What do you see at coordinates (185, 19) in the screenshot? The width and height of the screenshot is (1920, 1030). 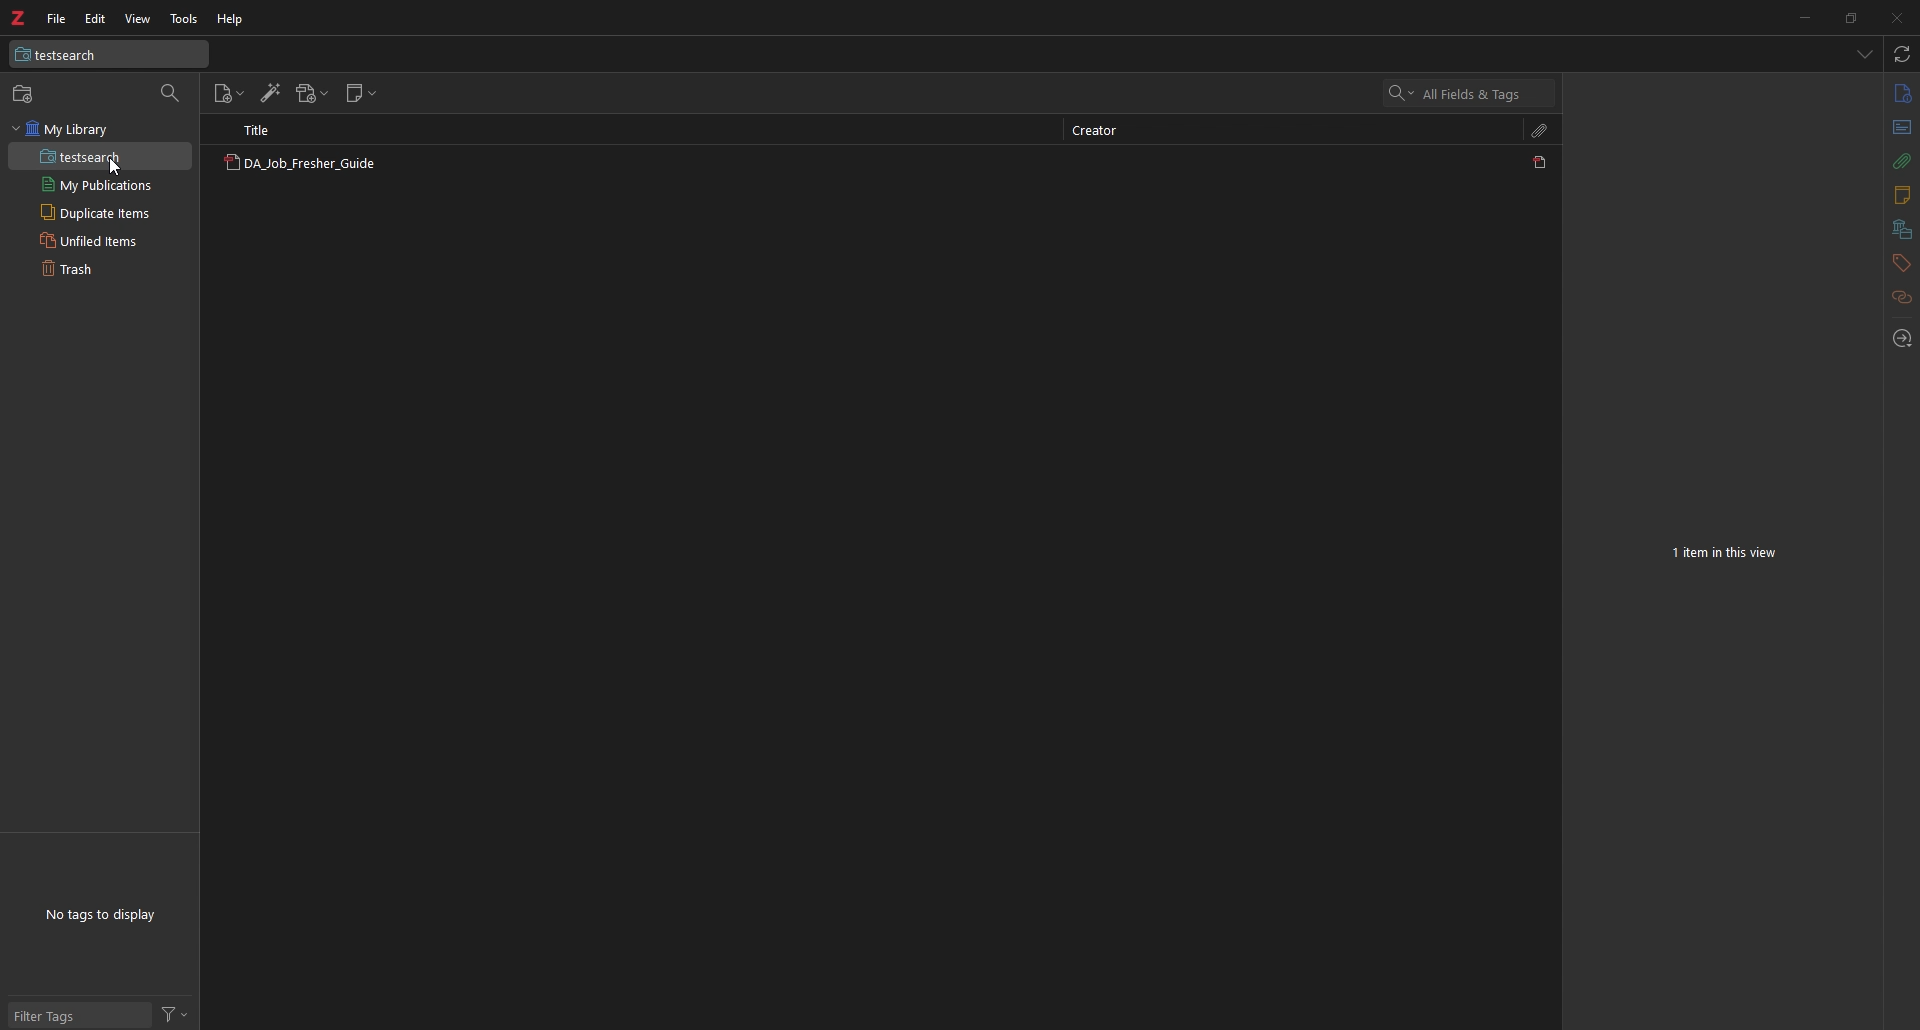 I see `tools` at bounding box center [185, 19].